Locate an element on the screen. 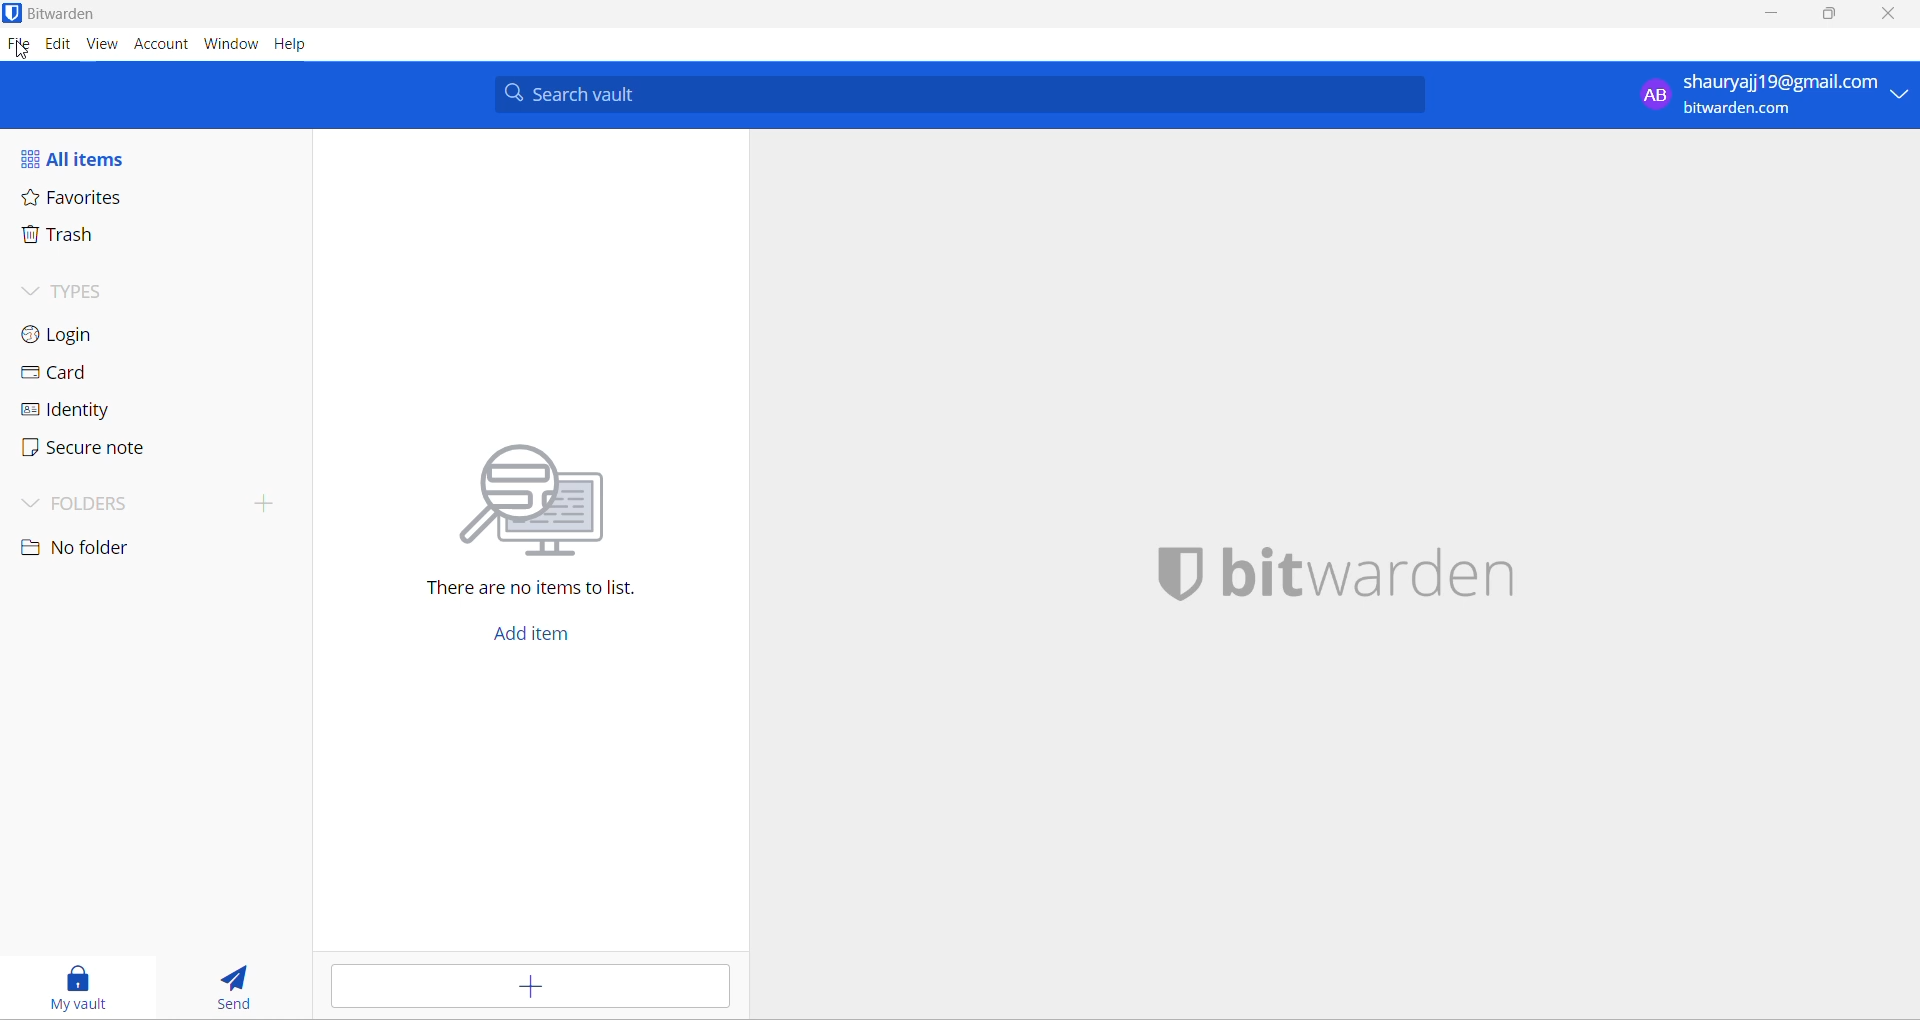  secure note is located at coordinates (87, 450).